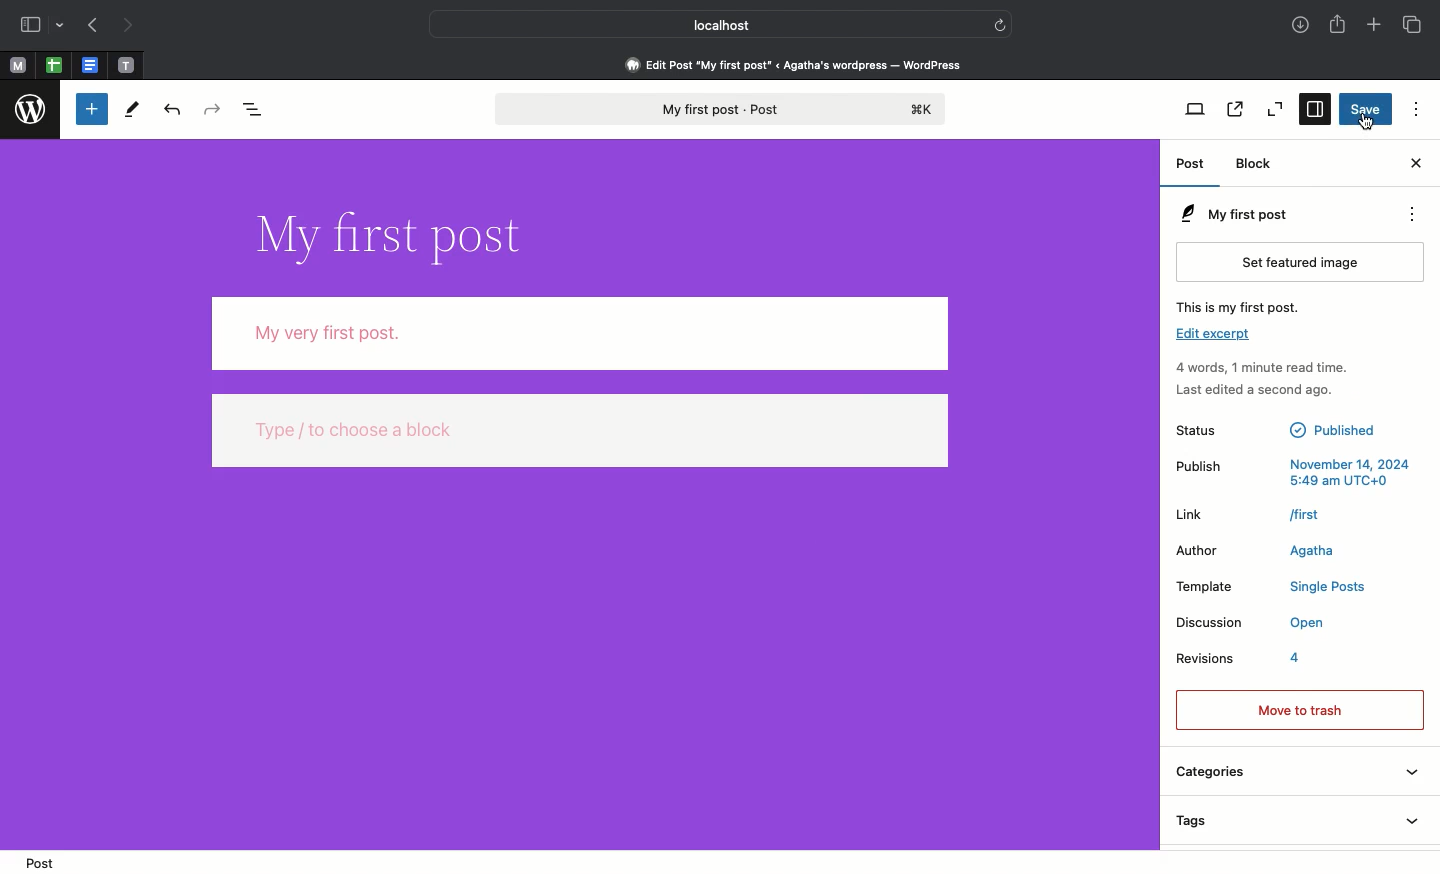 The height and width of the screenshot is (874, 1440). Describe the element at coordinates (38, 861) in the screenshot. I see `Post` at that location.